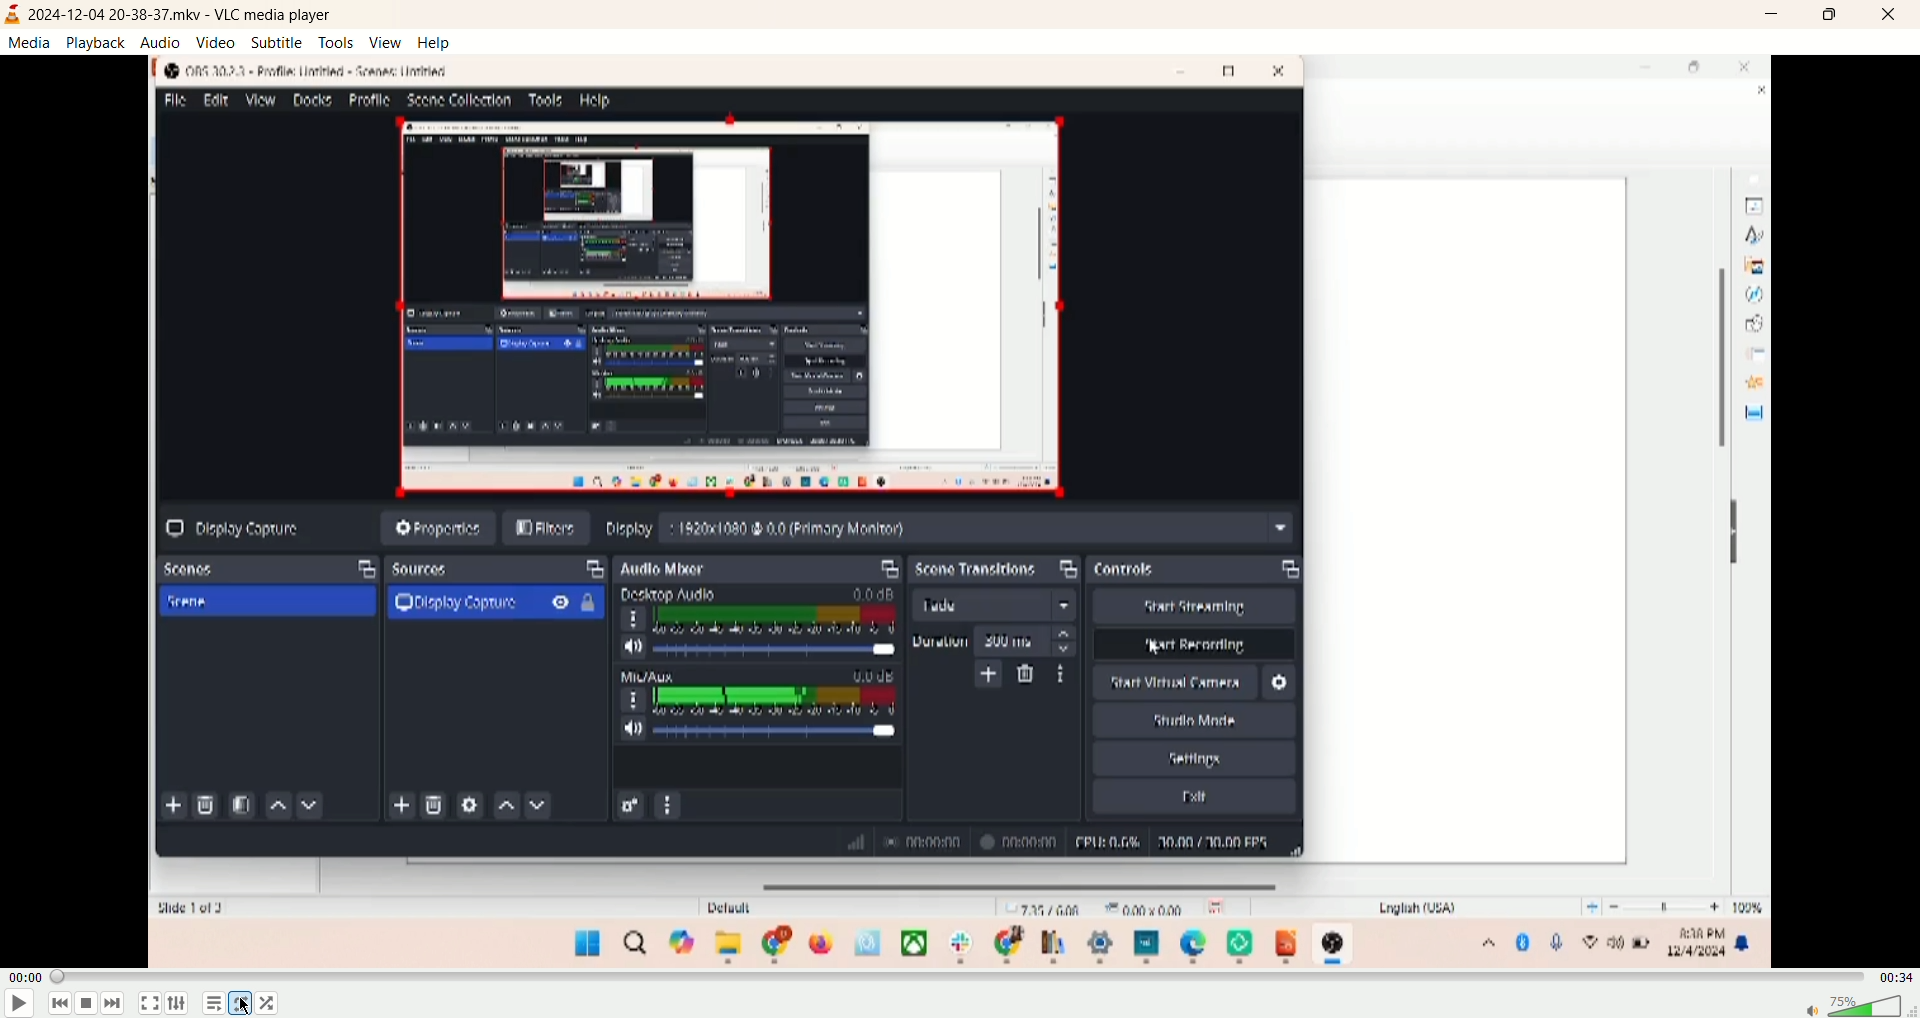  What do you see at coordinates (337, 42) in the screenshot?
I see `tools` at bounding box center [337, 42].